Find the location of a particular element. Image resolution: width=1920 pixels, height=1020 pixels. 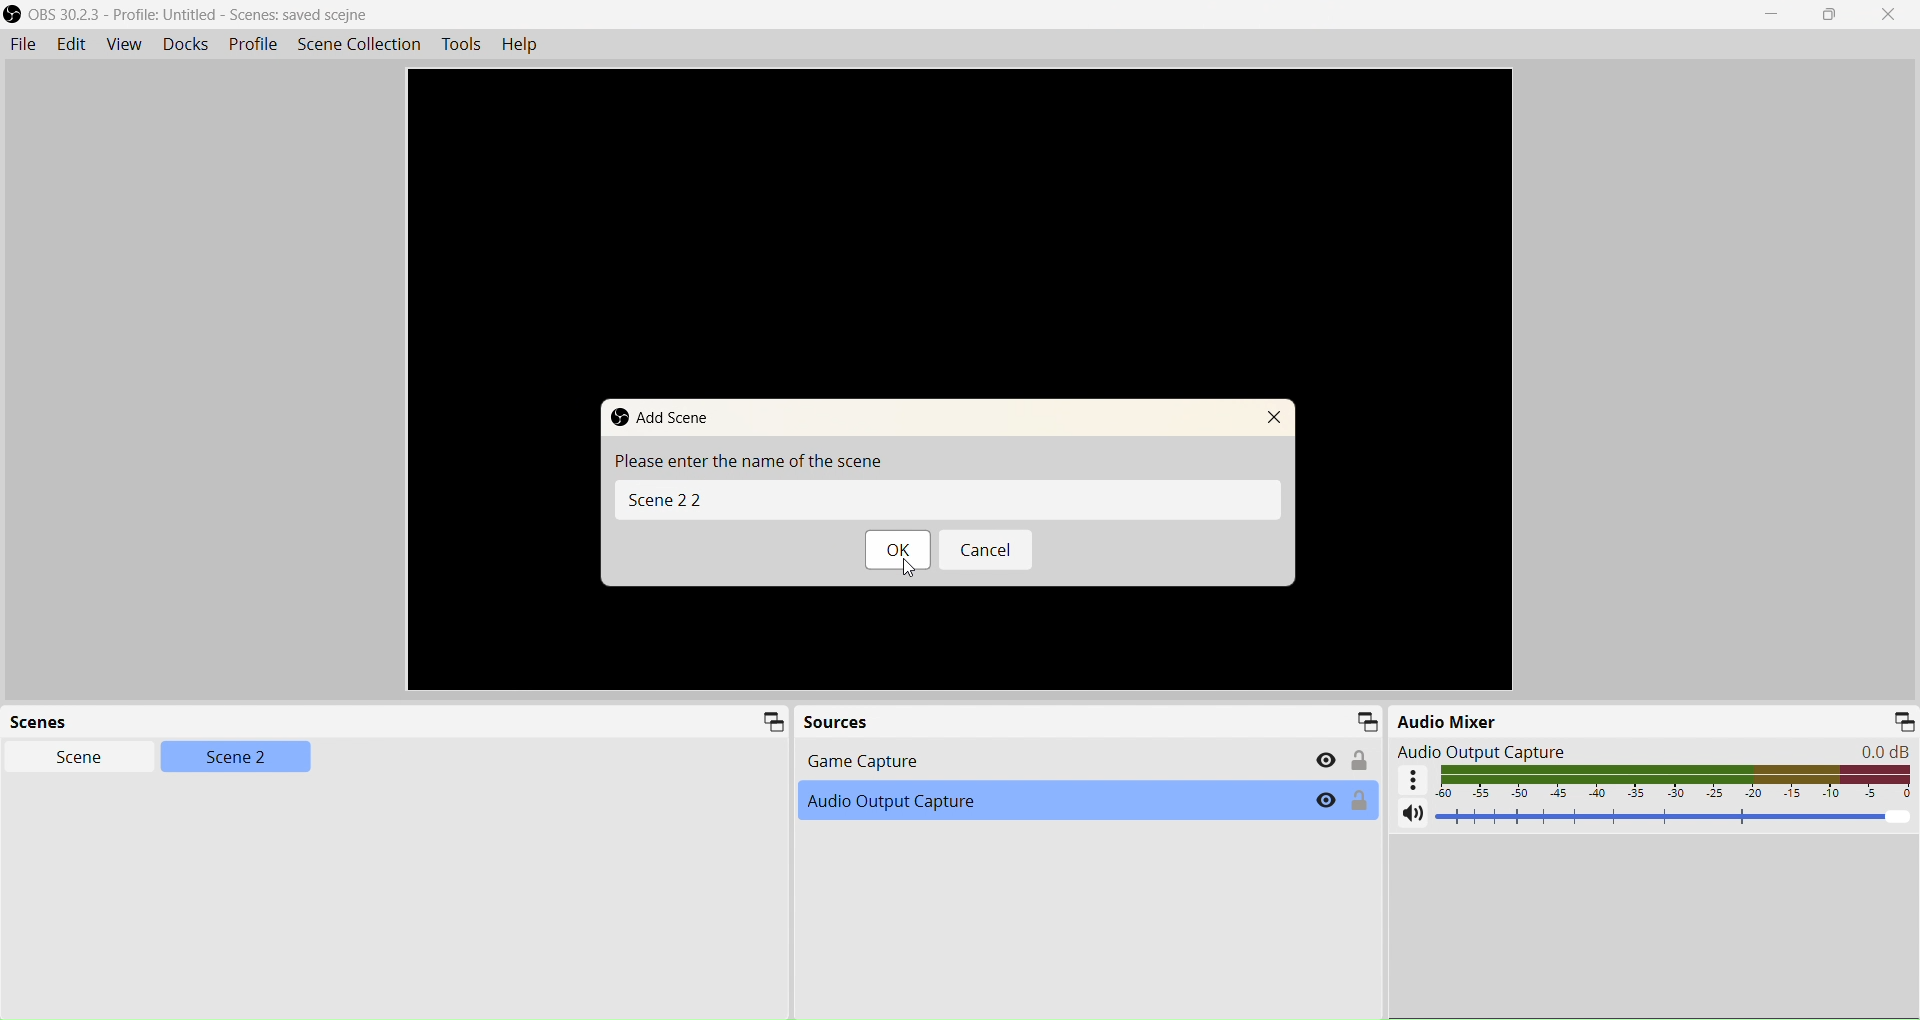

Scene is located at coordinates (46, 721).